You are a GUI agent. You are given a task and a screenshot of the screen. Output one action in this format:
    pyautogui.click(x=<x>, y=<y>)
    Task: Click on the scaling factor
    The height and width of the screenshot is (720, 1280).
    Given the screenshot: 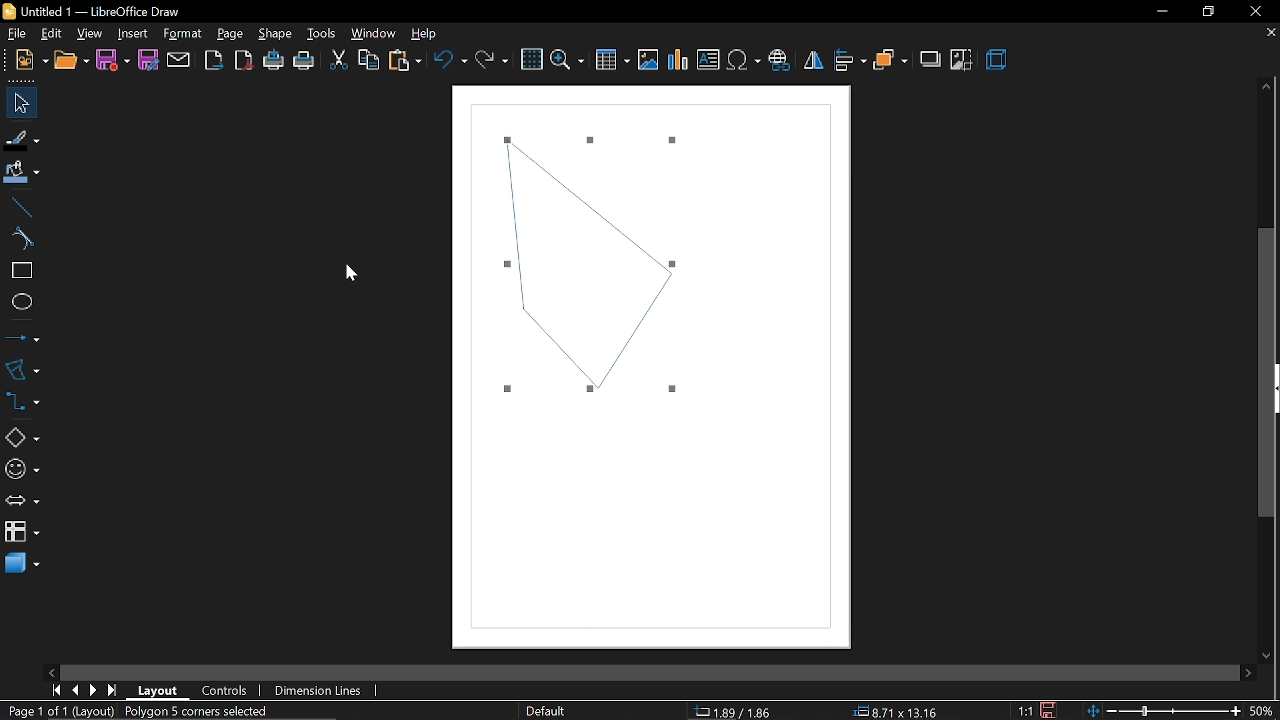 What is the action you would take?
    pyautogui.click(x=1030, y=710)
    